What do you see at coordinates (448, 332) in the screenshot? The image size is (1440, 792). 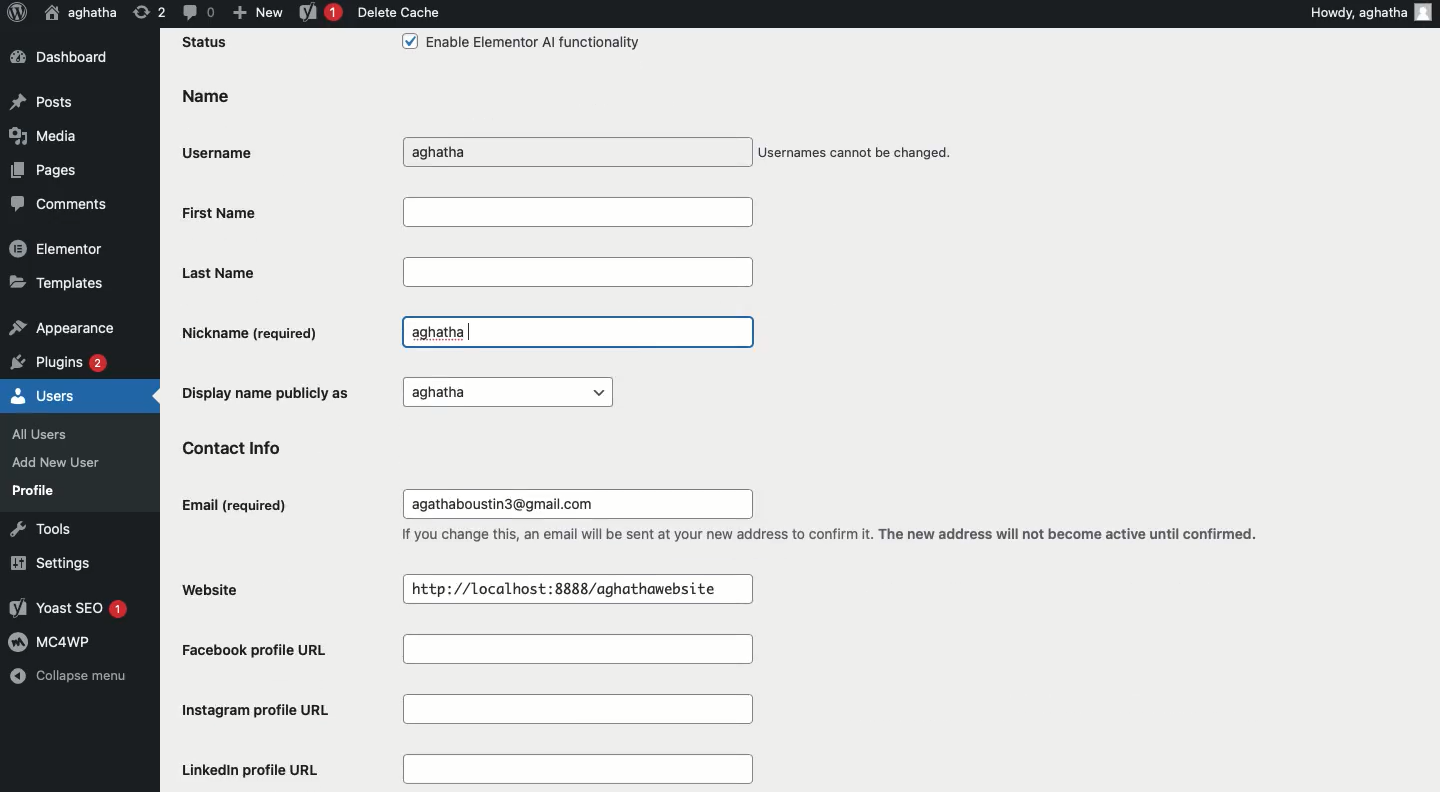 I see `aghatha` at bounding box center [448, 332].